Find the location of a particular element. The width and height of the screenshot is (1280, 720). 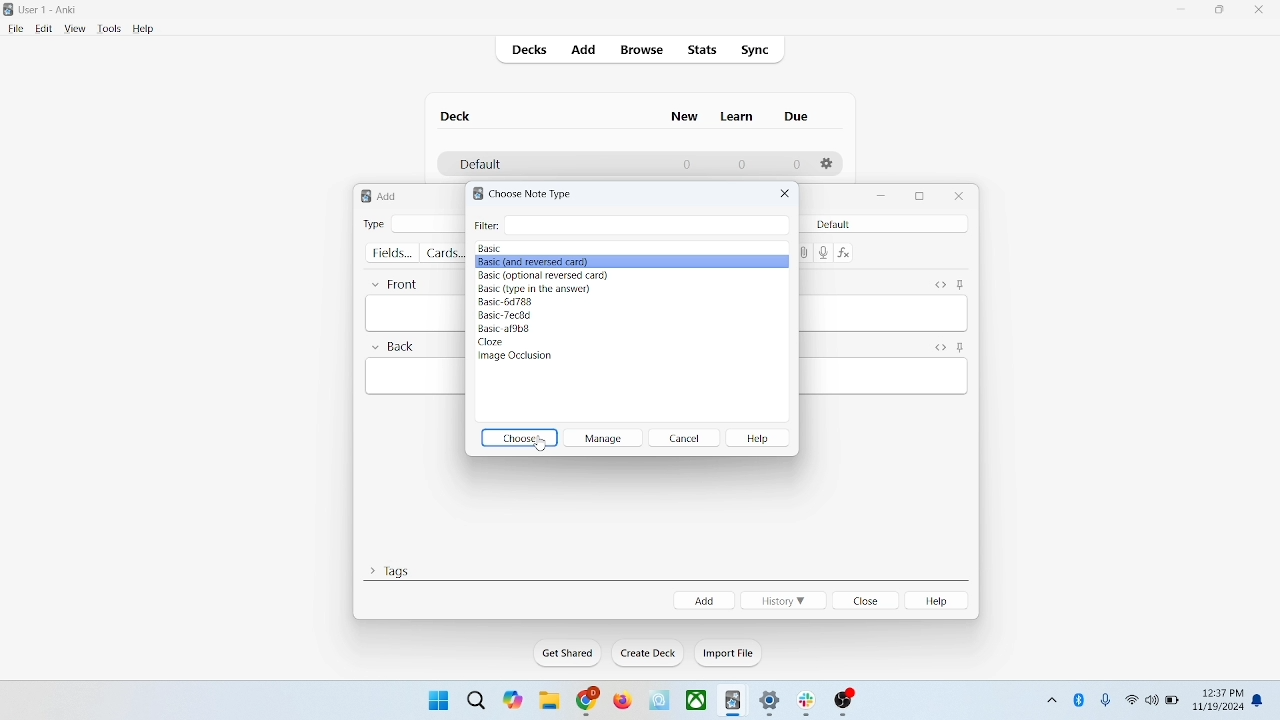

firefox is located at coordinates (622, 701).